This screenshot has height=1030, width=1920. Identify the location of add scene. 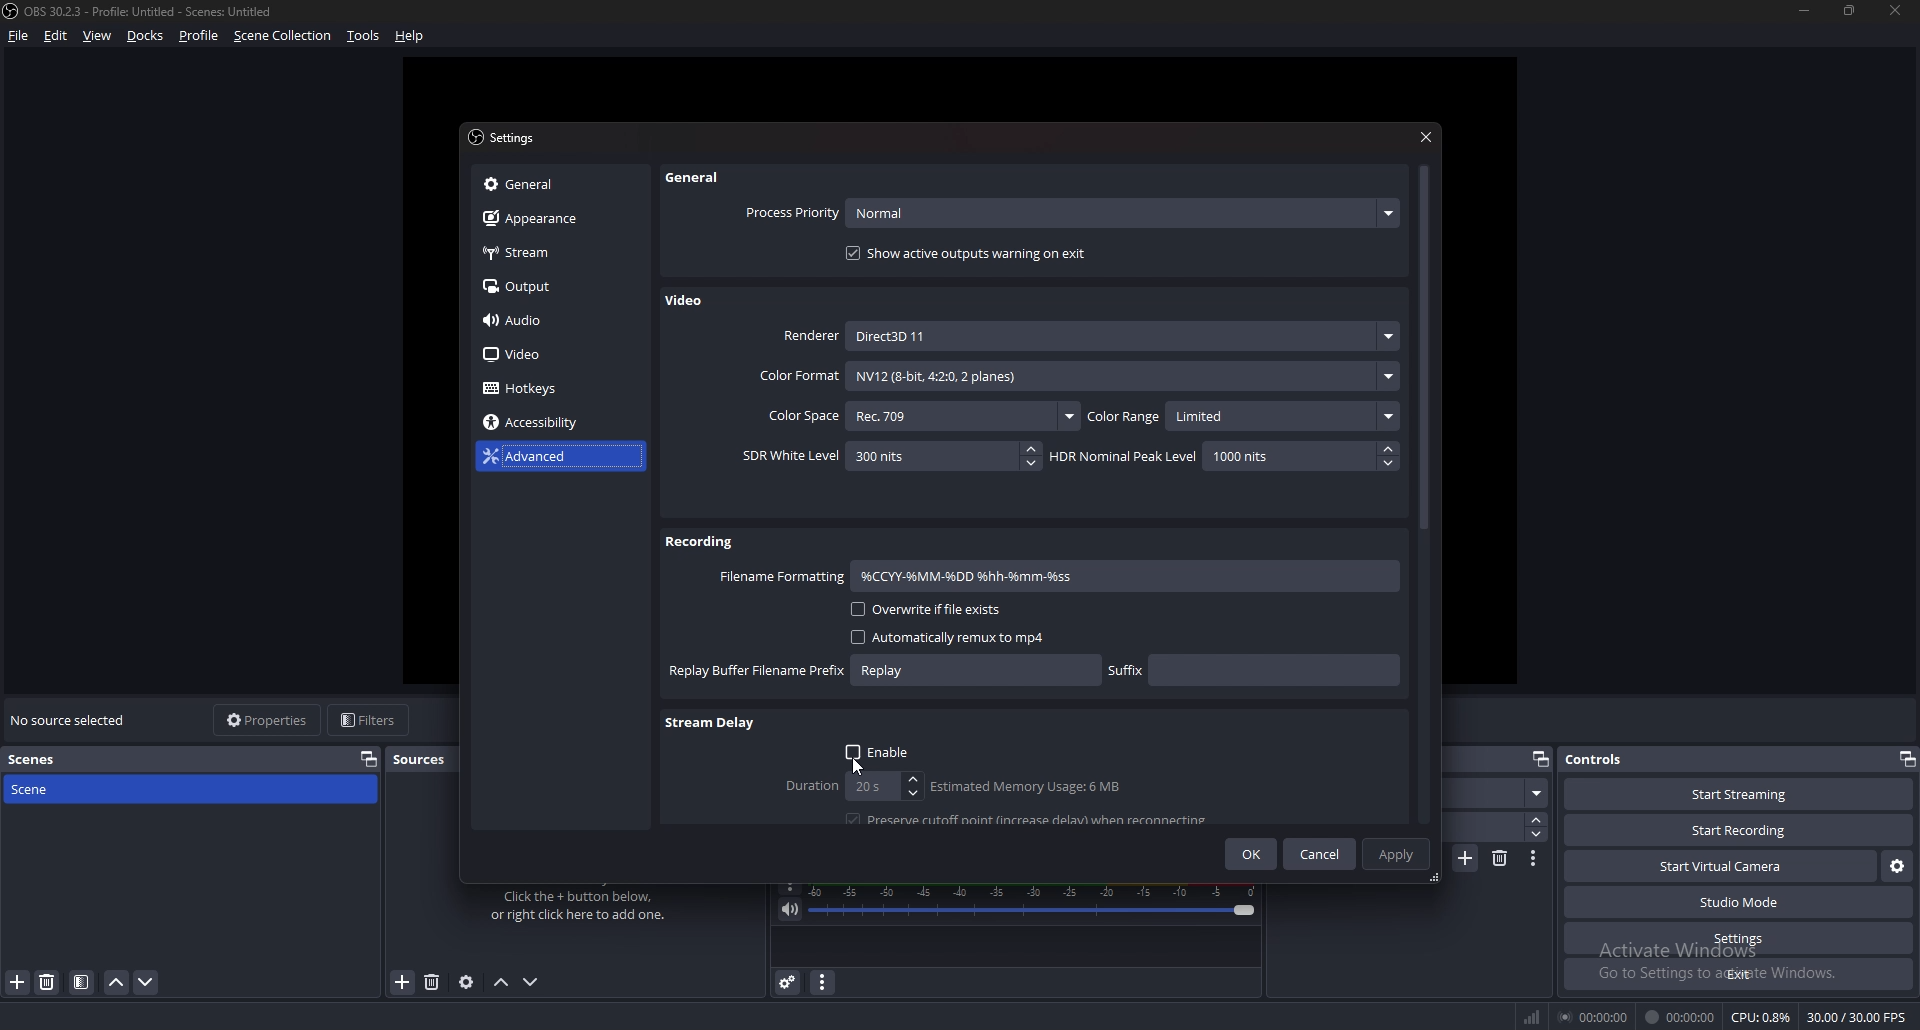
(17, 983).